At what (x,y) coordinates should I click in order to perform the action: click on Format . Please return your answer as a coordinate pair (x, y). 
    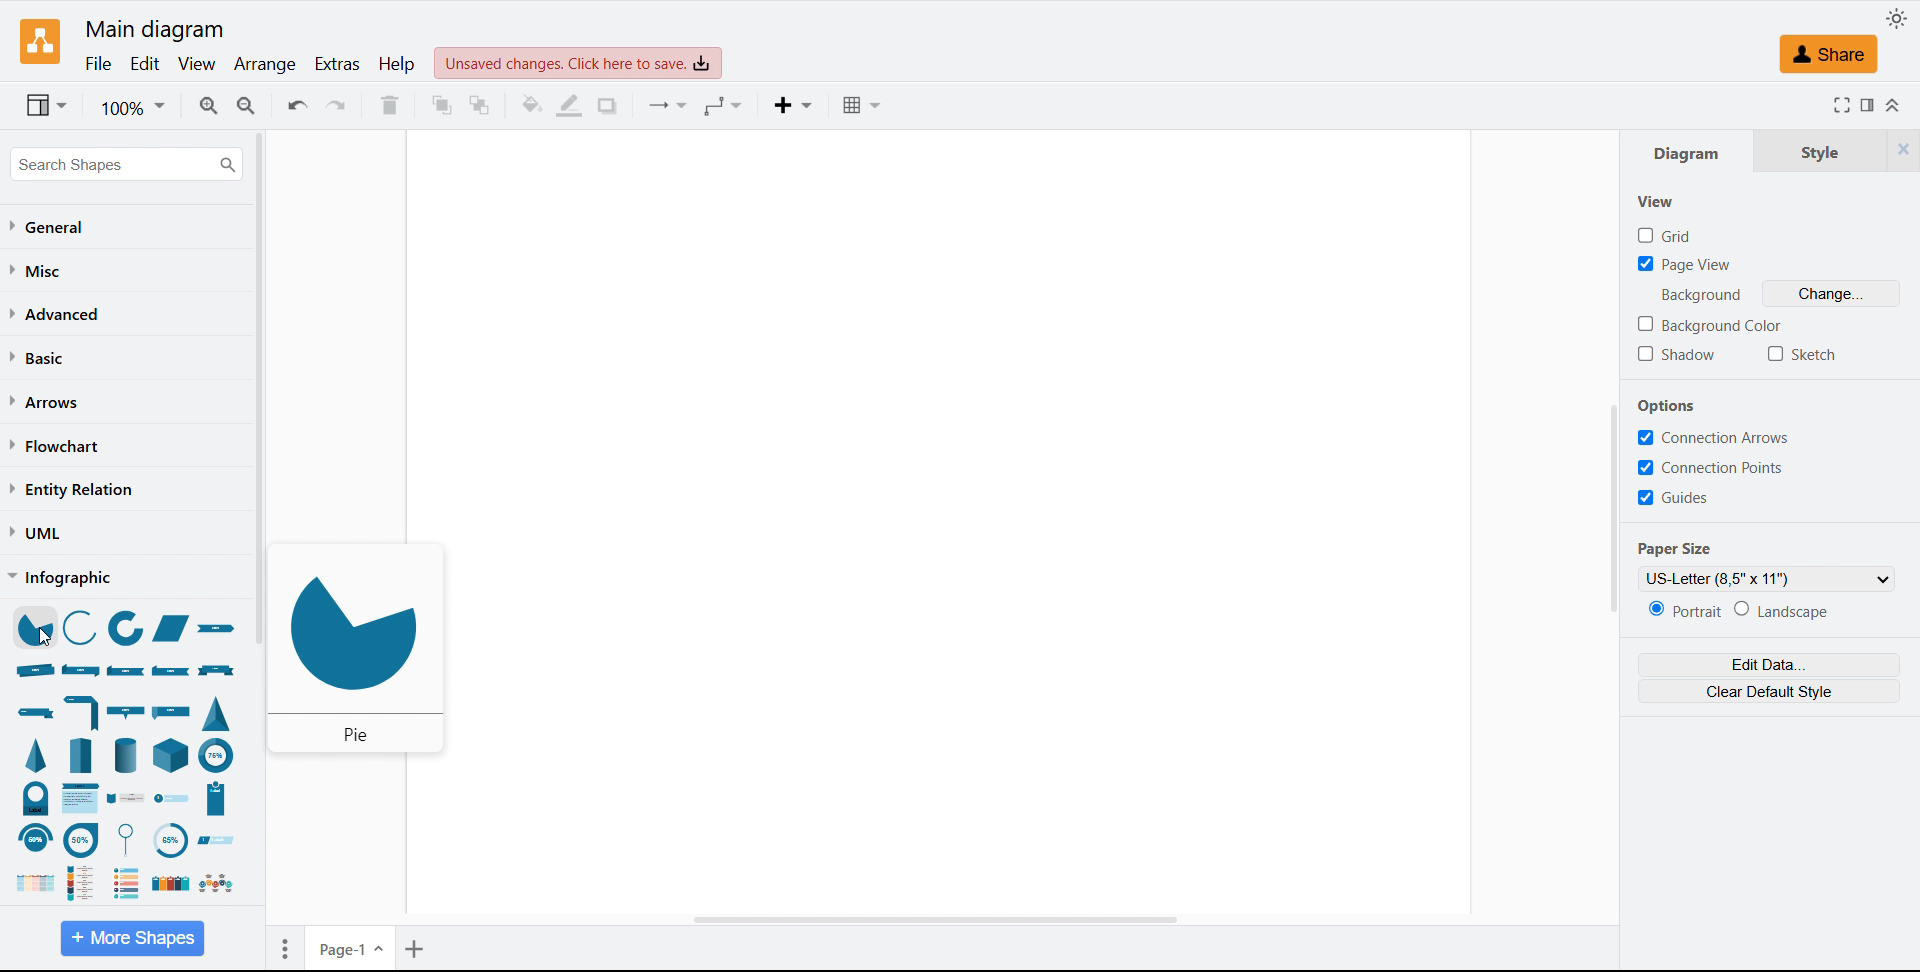
    Looking at the image, I should click on (1870, 106).